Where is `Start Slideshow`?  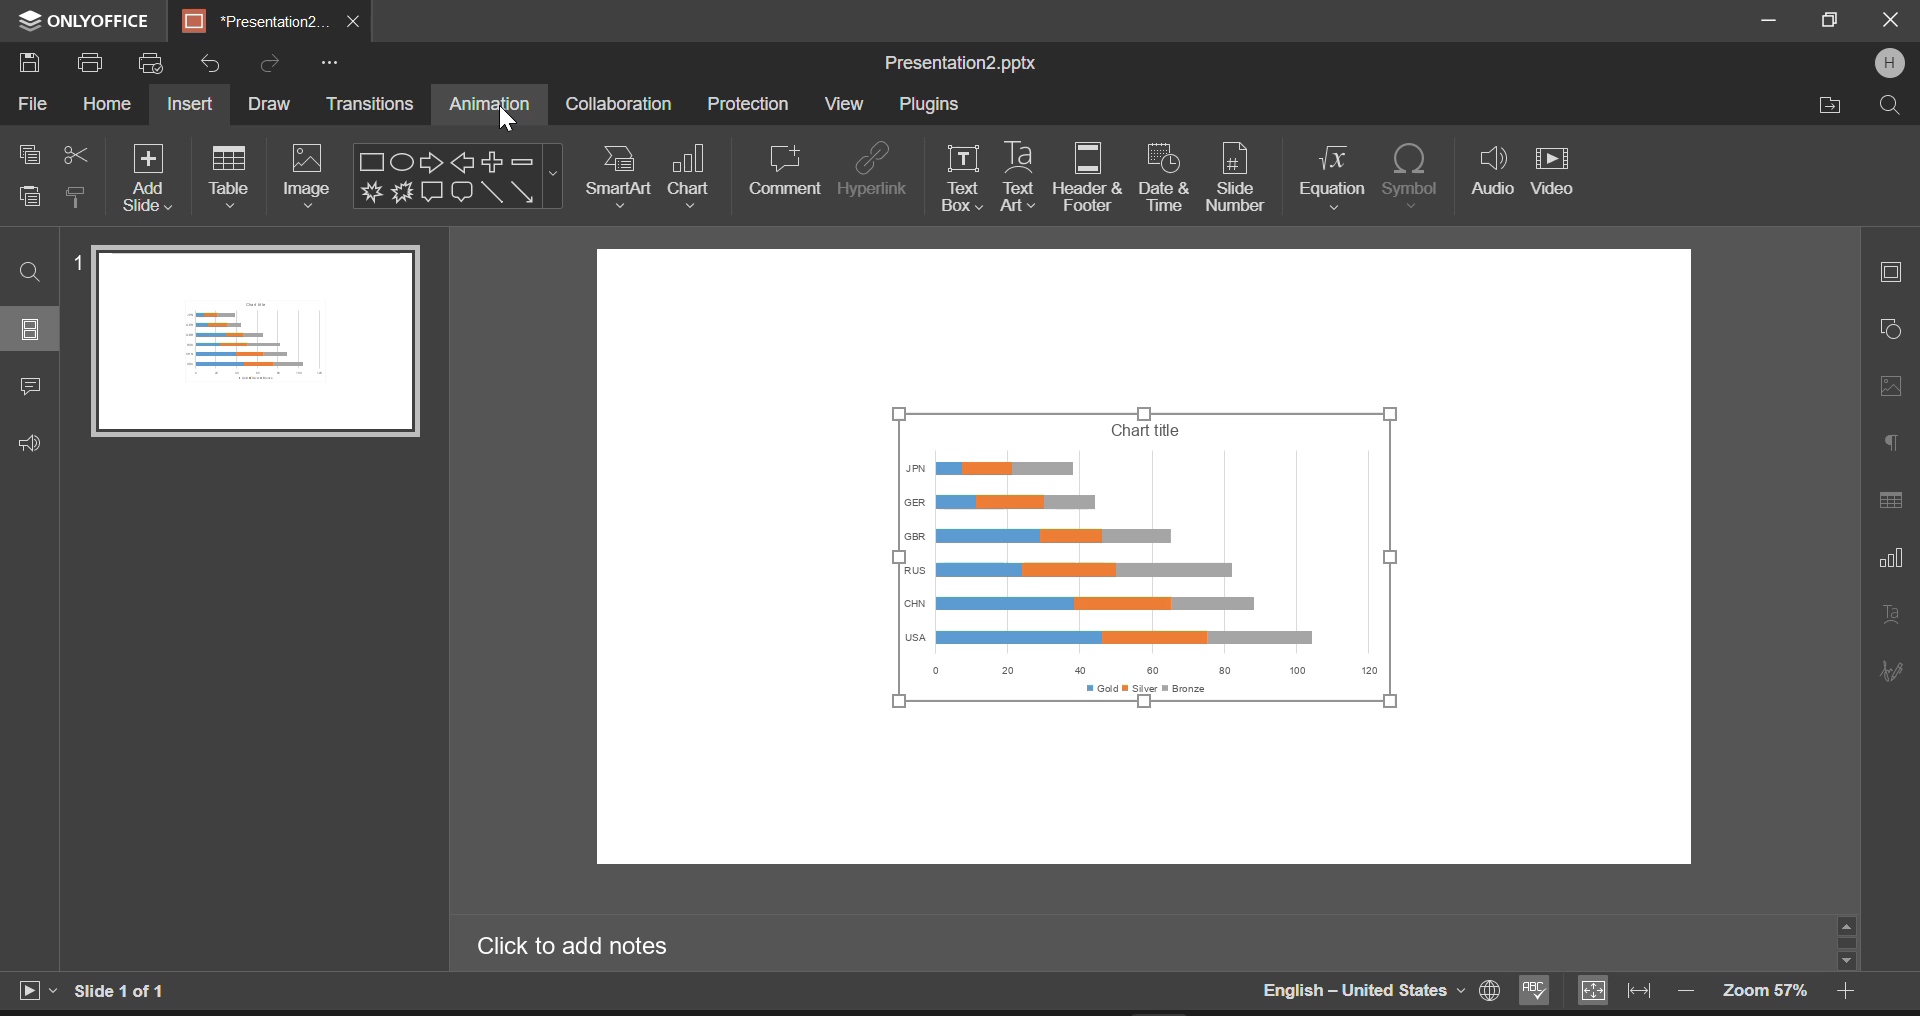
Start Slideshow is located at coordinates (36, 988).